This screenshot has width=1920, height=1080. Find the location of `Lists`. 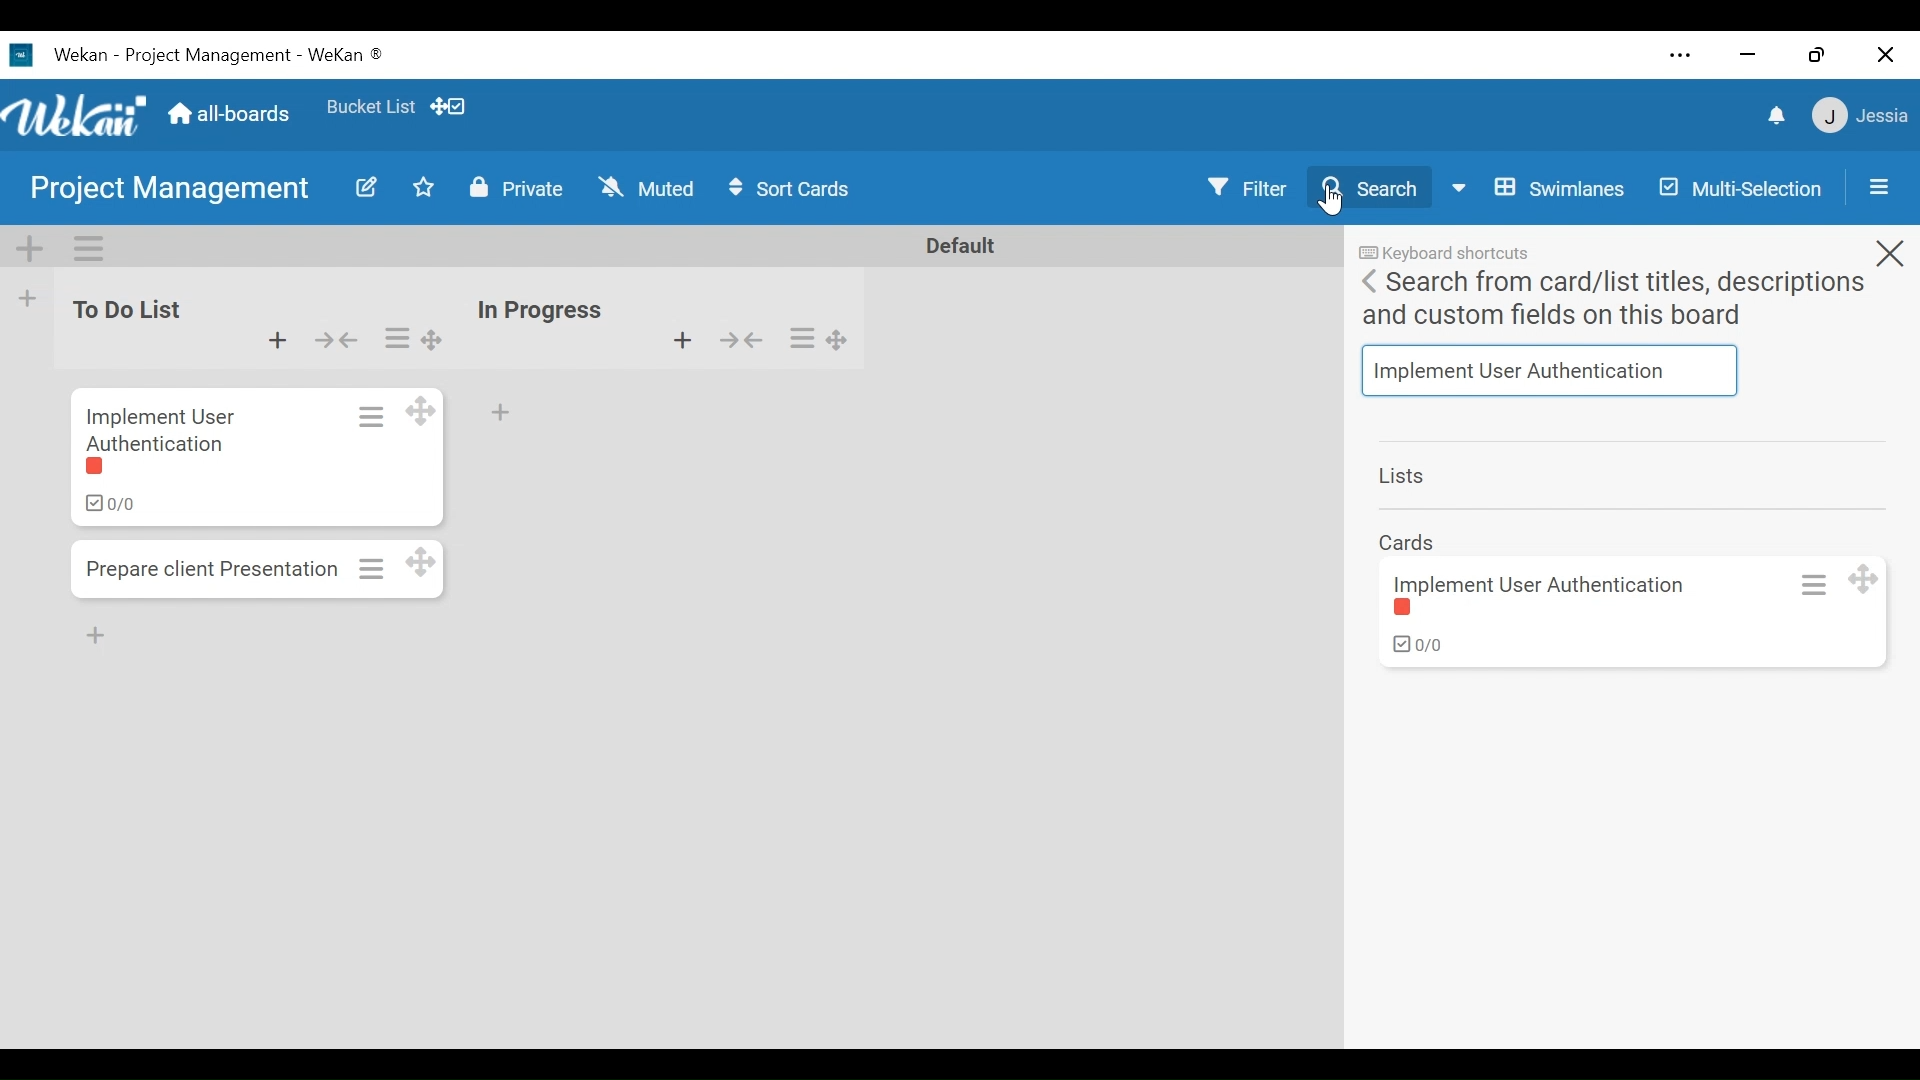

Lists is located at coordinates (1405, 476).